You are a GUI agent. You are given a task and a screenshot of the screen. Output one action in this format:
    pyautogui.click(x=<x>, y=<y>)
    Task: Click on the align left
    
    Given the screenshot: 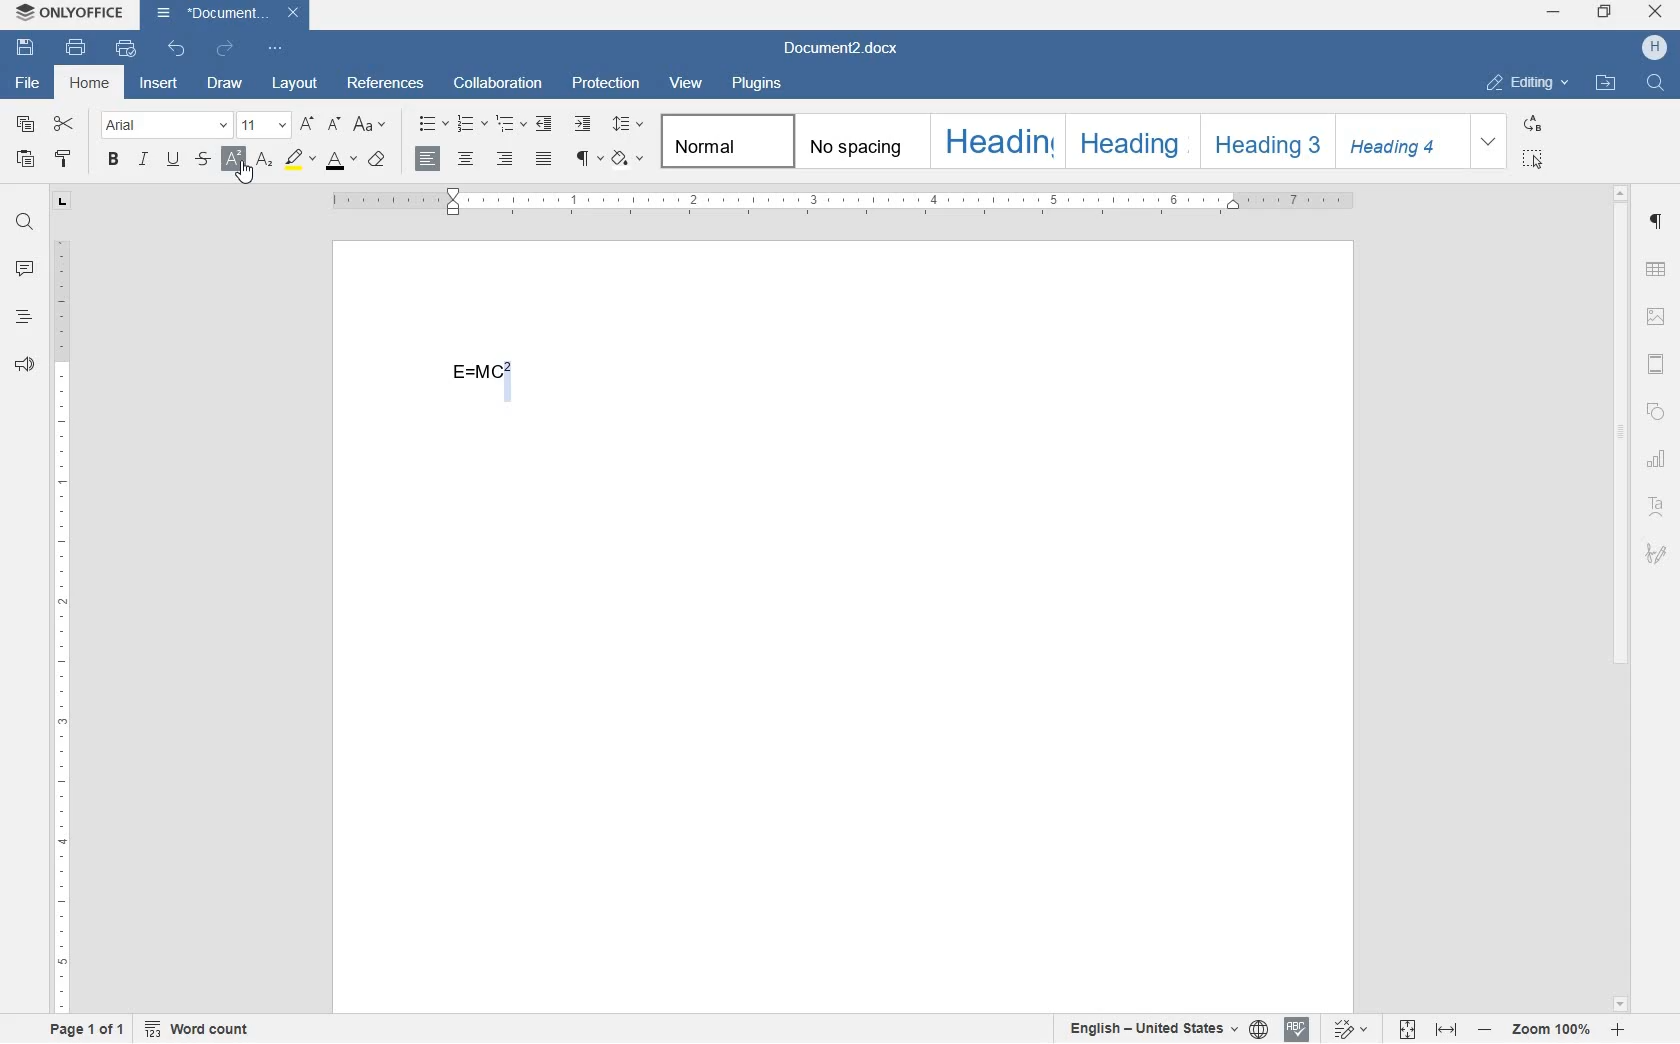 What is the action you would take?
    pyautogui.click(x=427, y=158)
    